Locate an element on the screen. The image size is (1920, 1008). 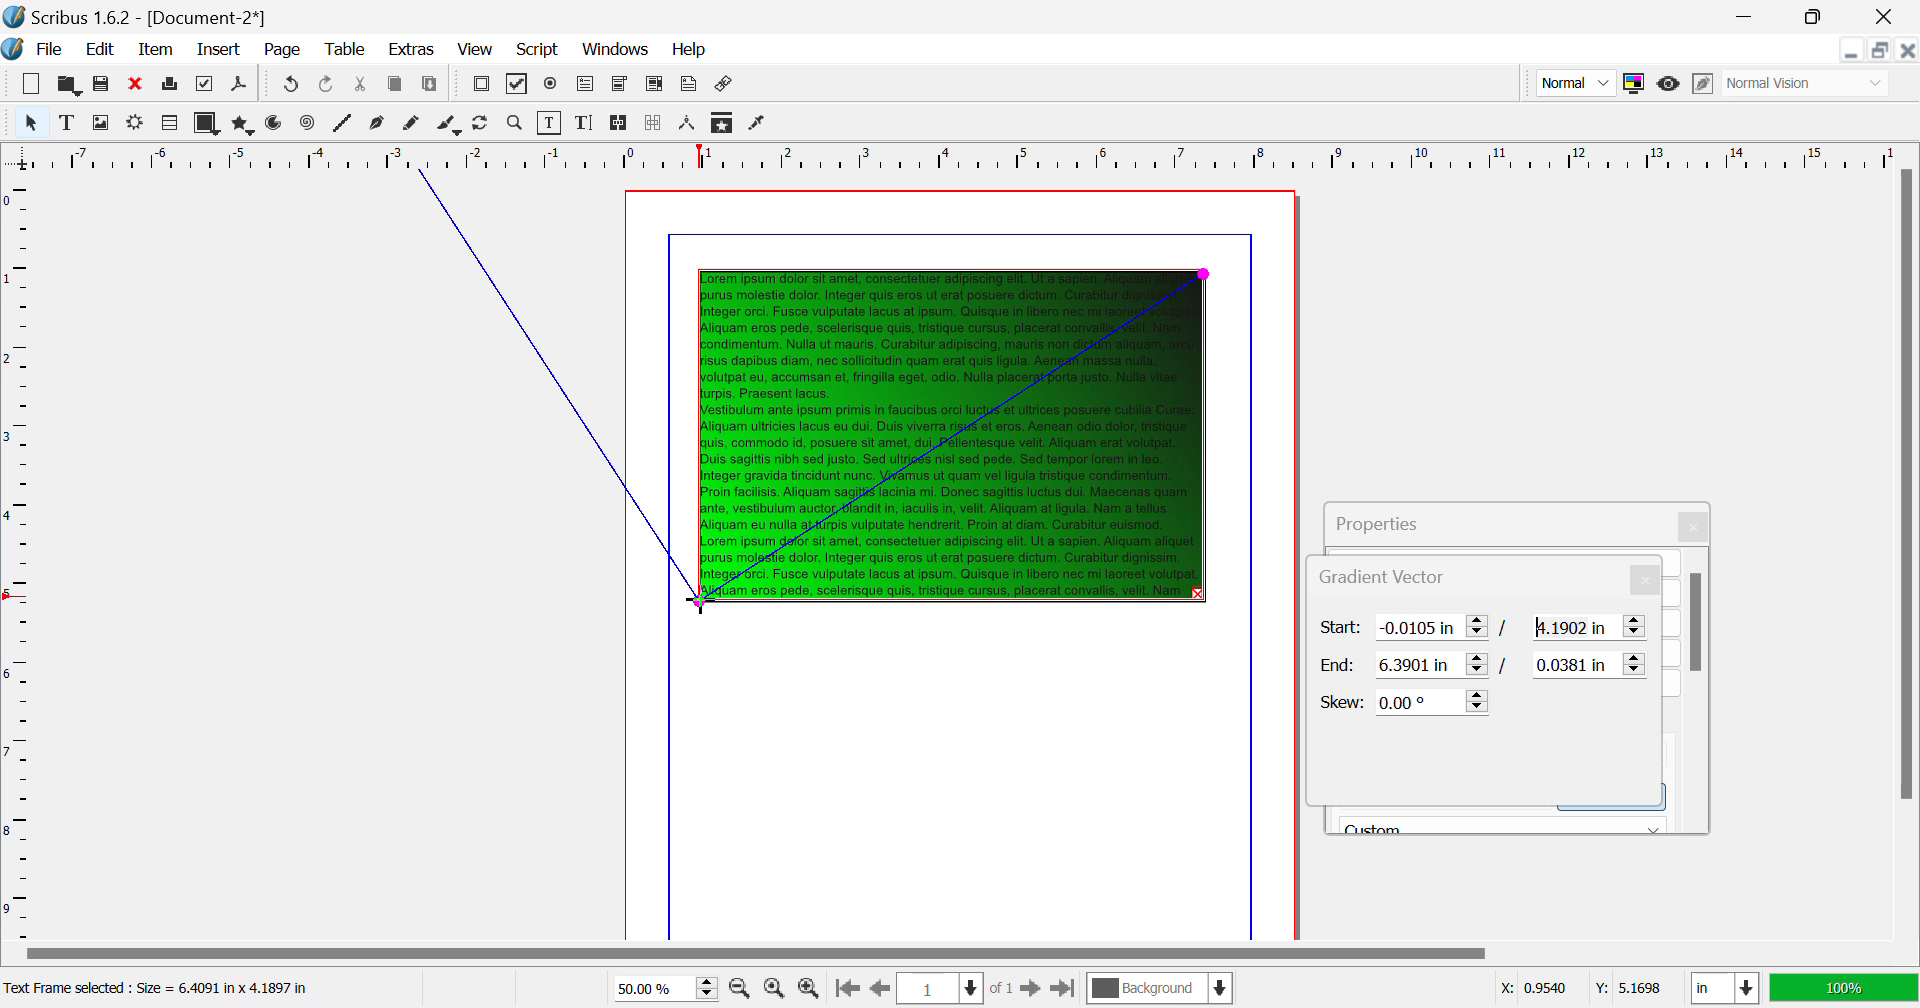
Arcs is located at coordinates (276, 125).